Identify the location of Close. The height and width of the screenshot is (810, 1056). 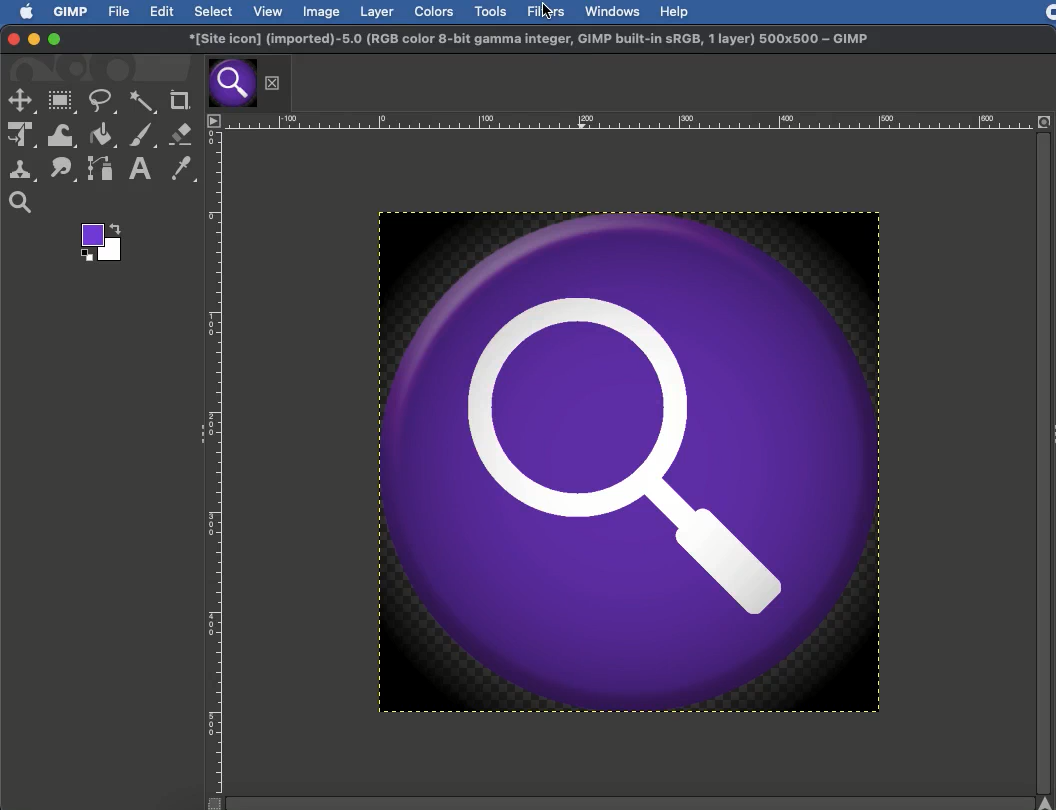
(272, 81).